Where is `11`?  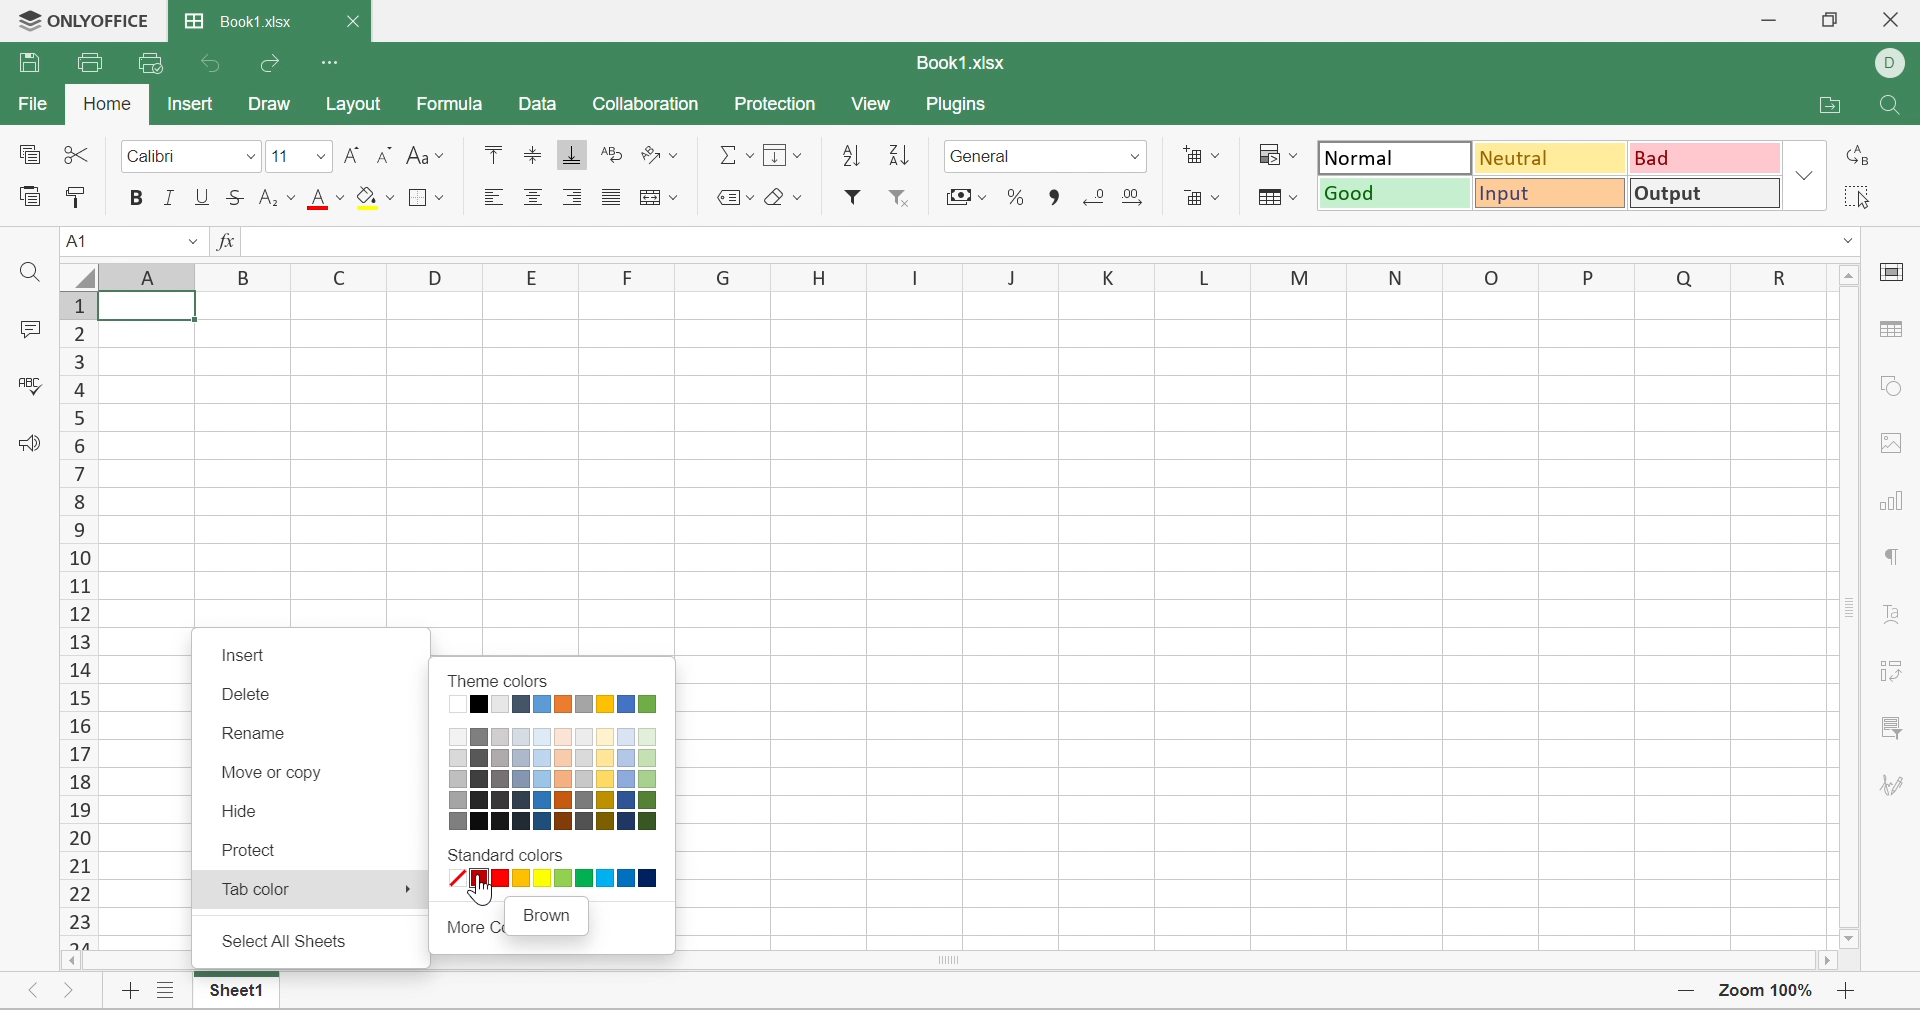
11 is located at coordinates (75, 590).